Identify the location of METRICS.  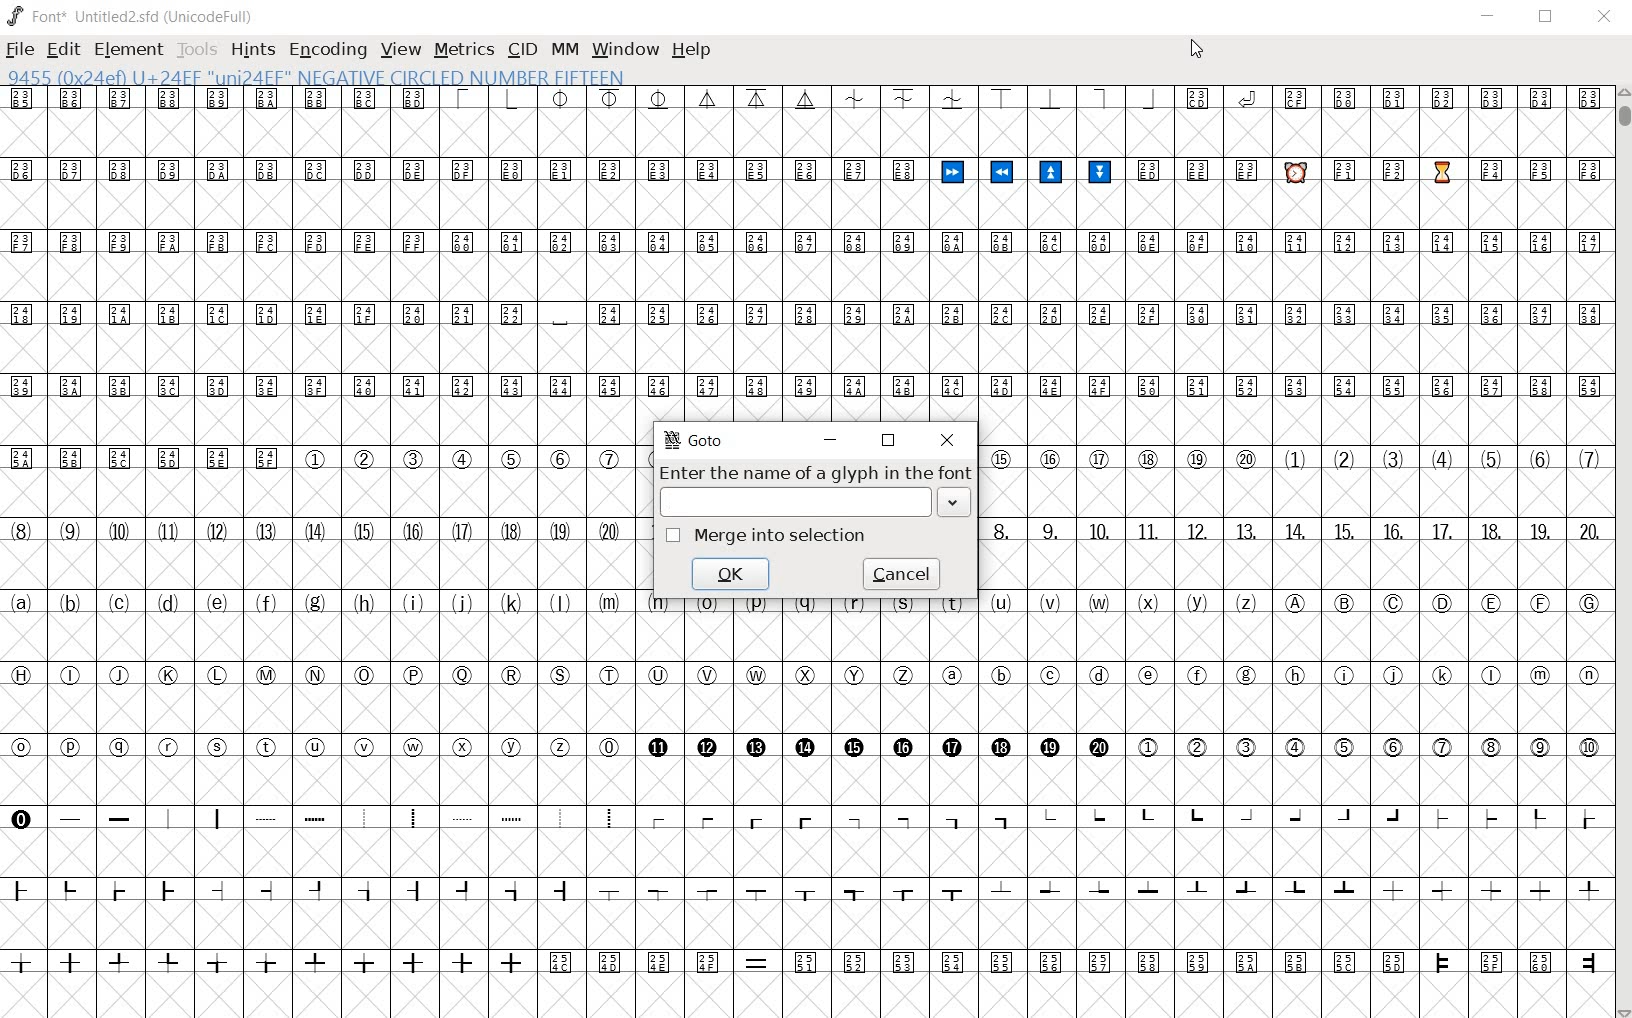
(464, 49).